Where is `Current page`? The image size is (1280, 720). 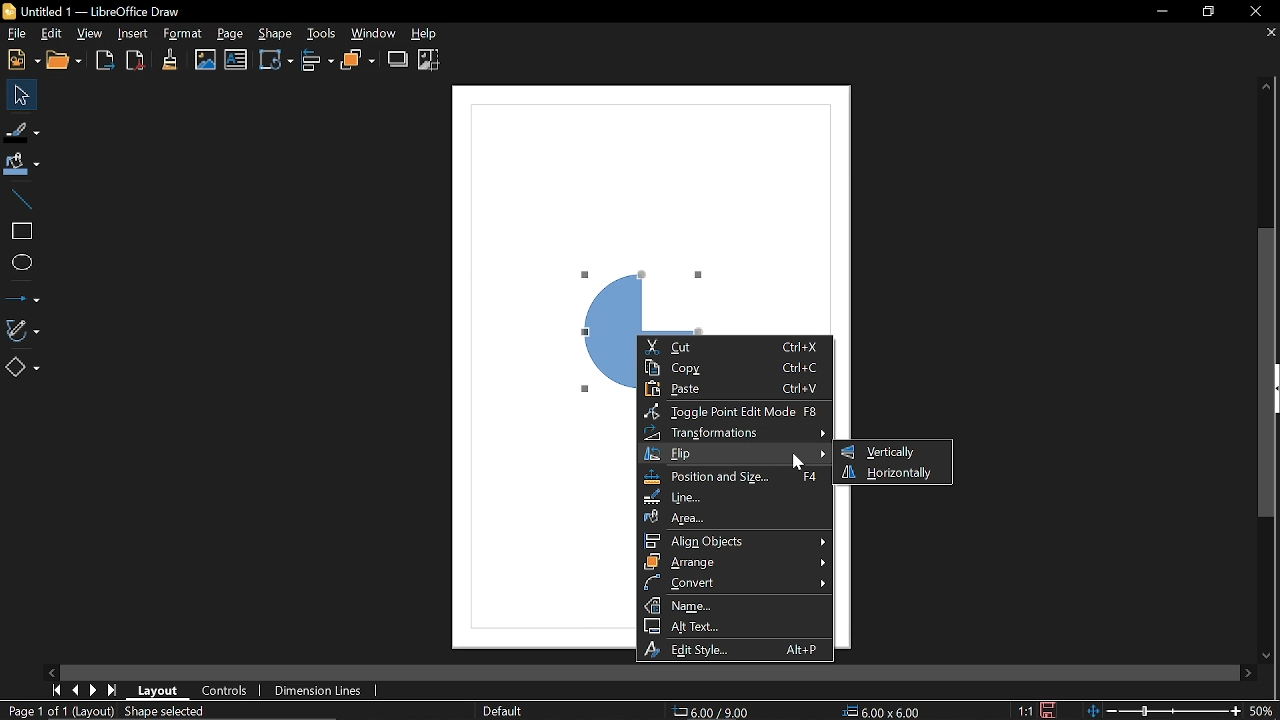
Current page is located at coordinates (58, 710).